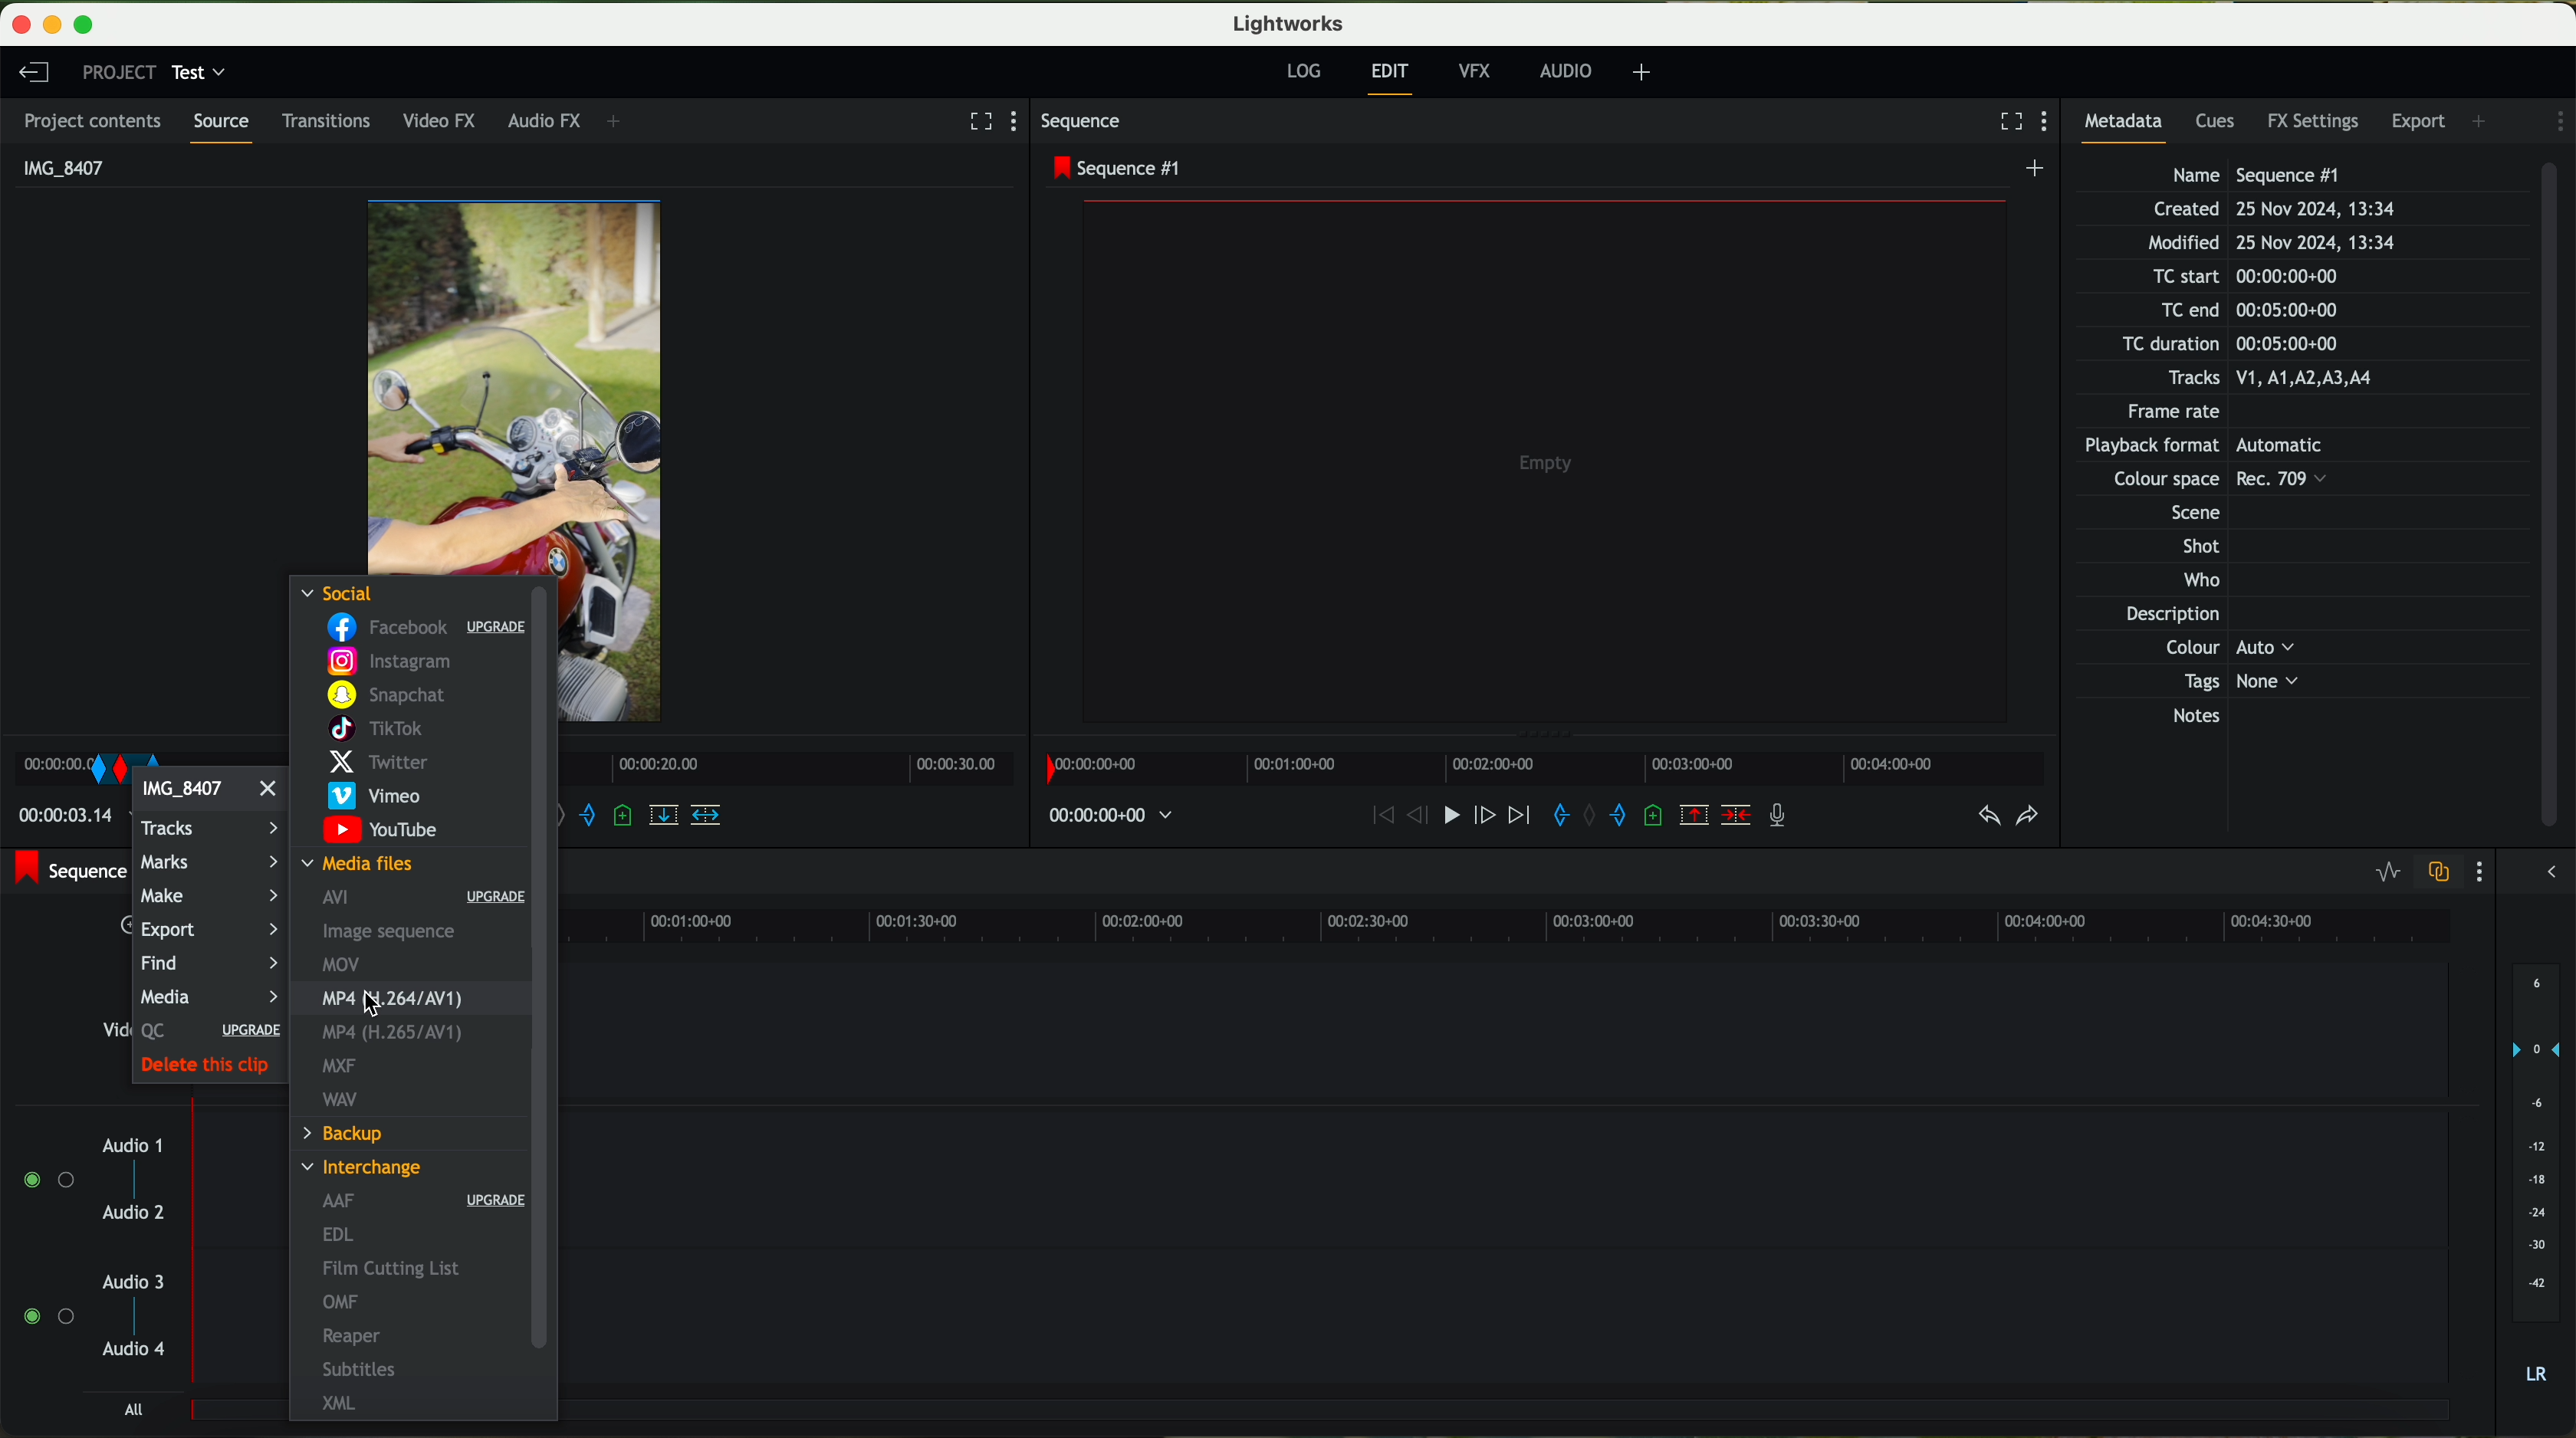 The height and width of the screenshot is (1438, 2576). Describe the element at coordinates (206, 1032) in the screenshot. I see `upgrade QC` at that location.